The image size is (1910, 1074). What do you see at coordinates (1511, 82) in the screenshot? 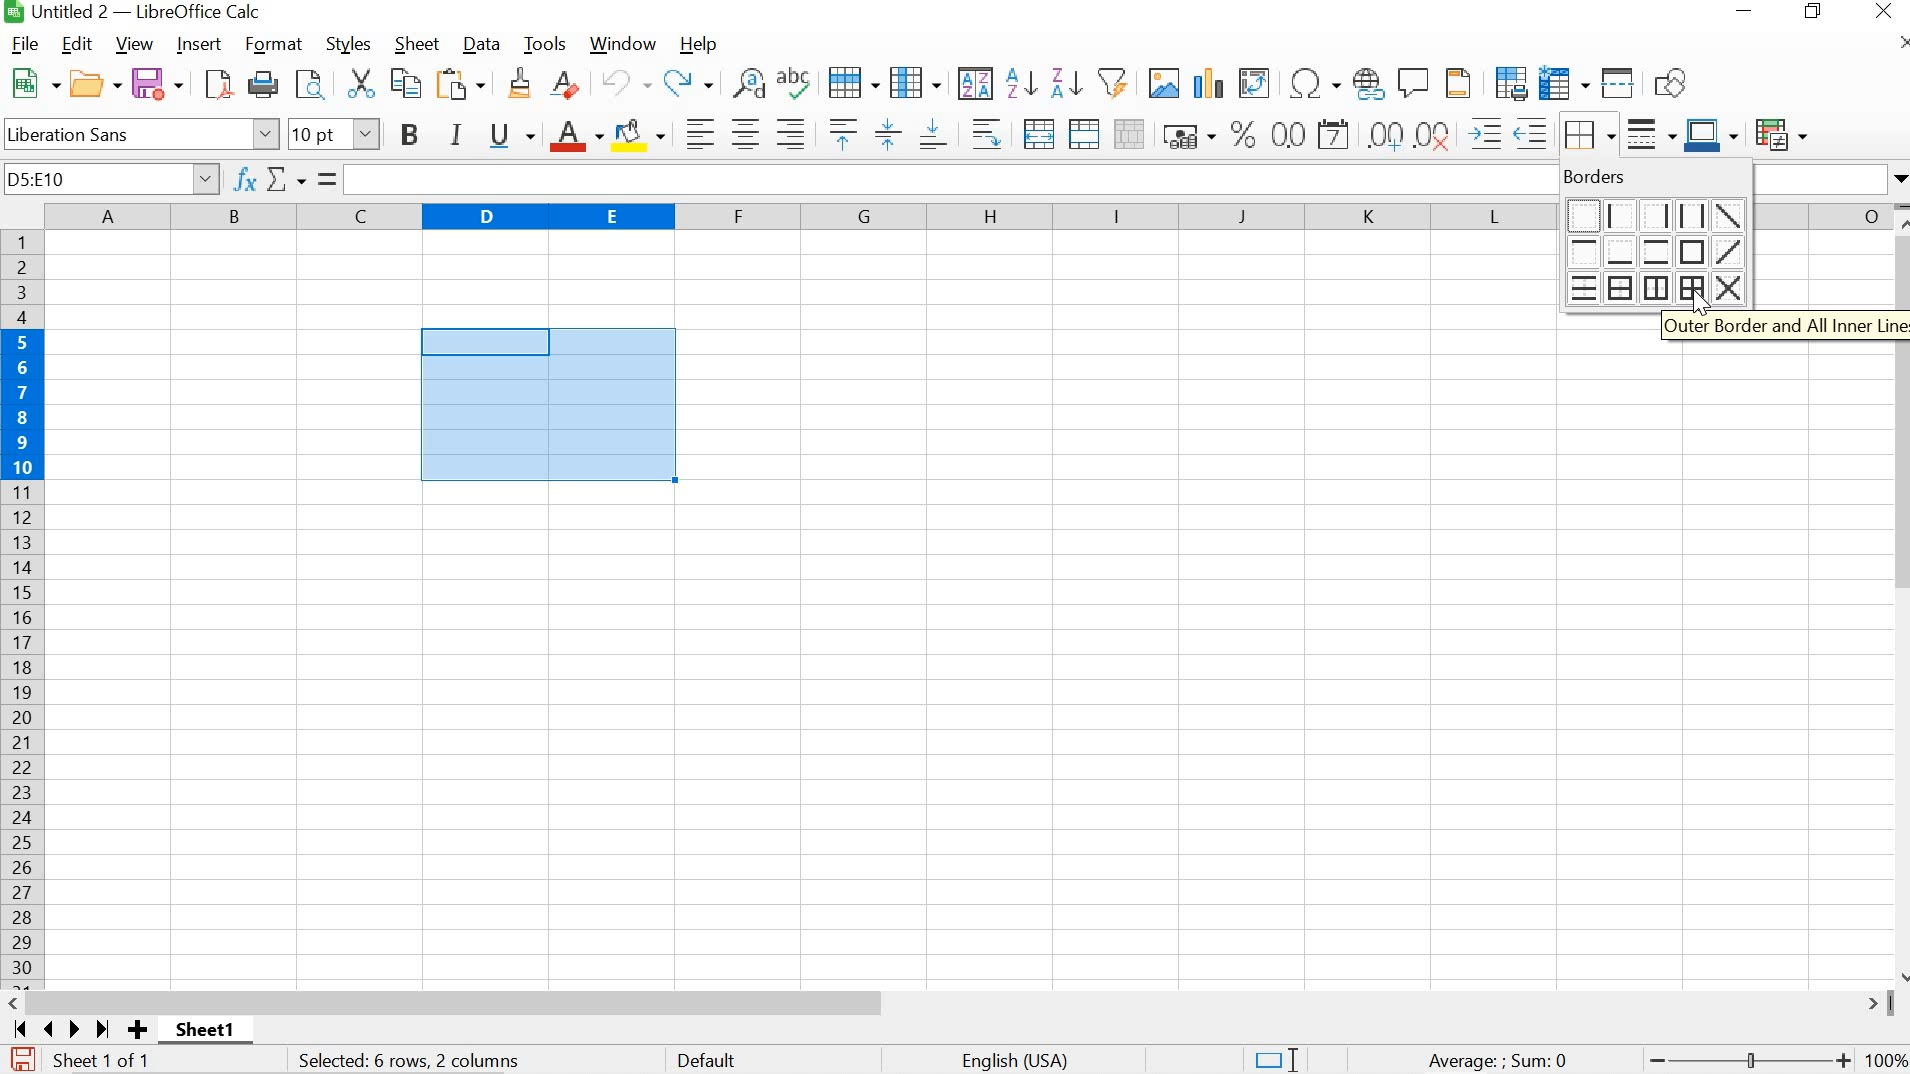
I see `define print area` at bounding box center [1511, 82].